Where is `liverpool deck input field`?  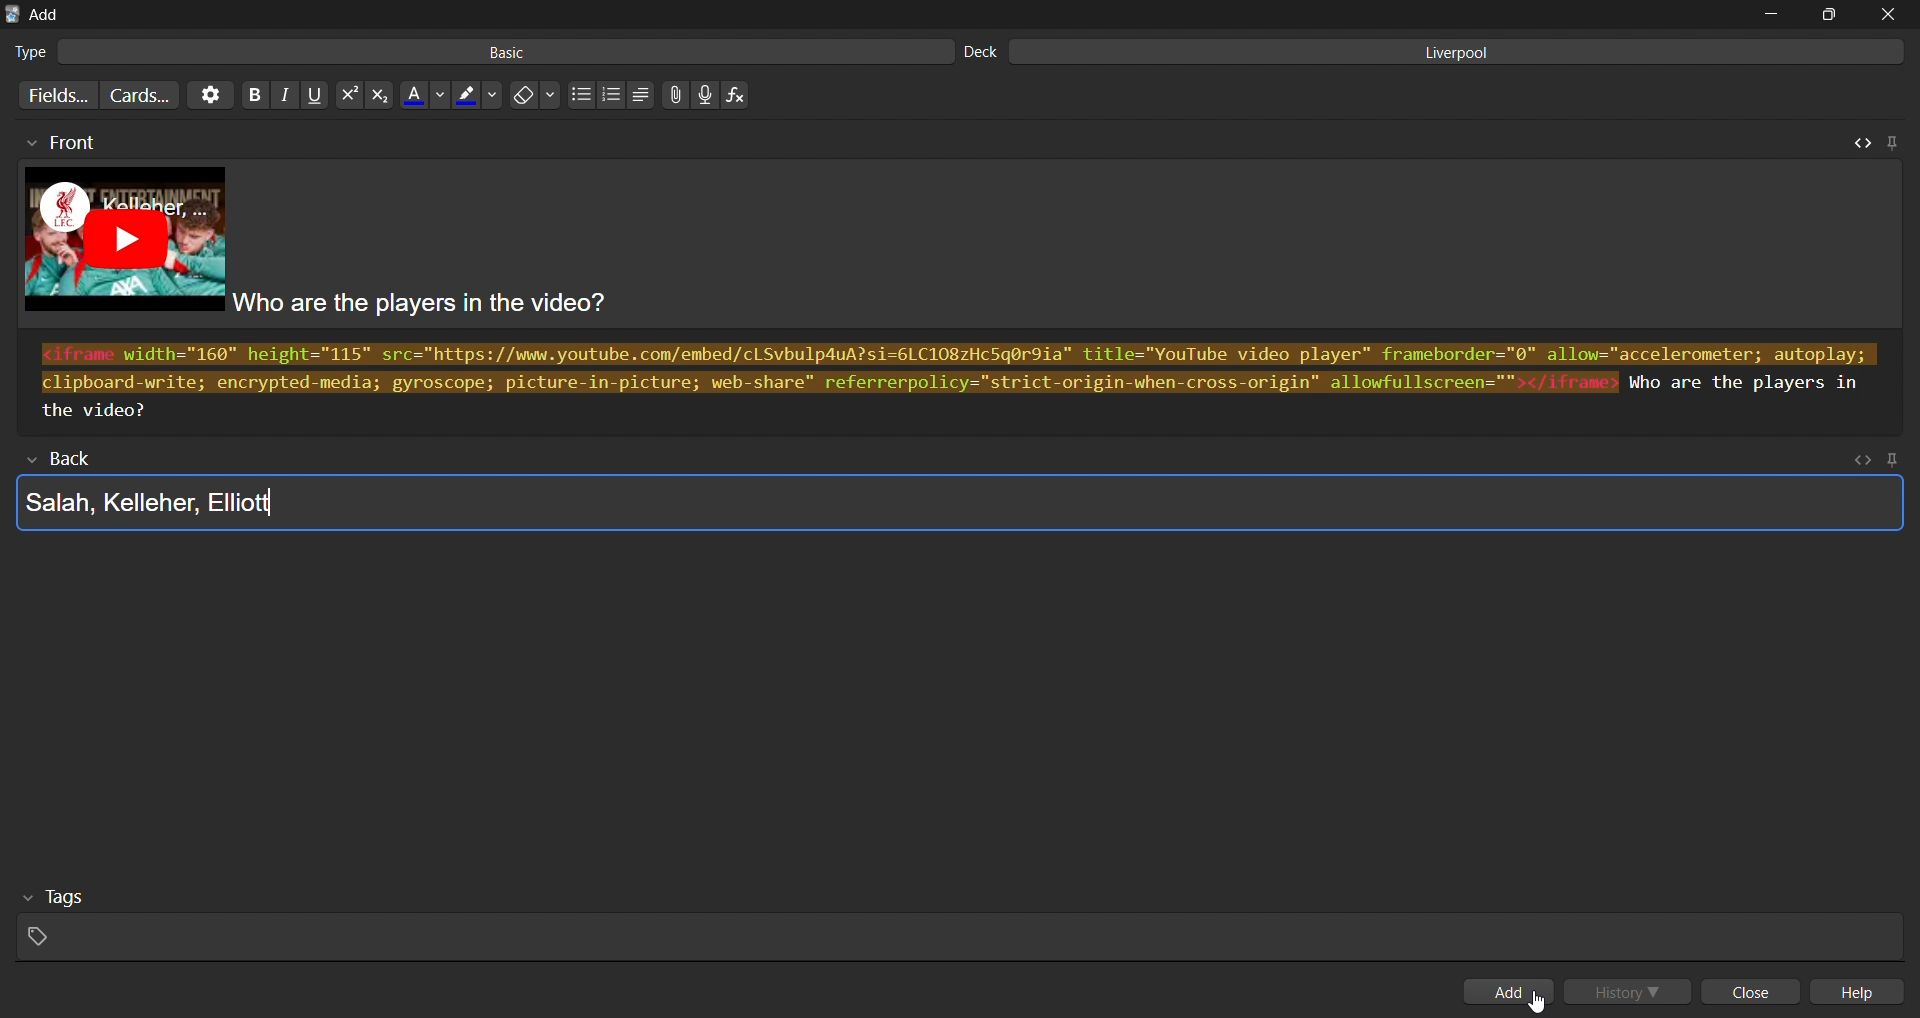 liverpool deck input field is located at coordinates (1438, 52).